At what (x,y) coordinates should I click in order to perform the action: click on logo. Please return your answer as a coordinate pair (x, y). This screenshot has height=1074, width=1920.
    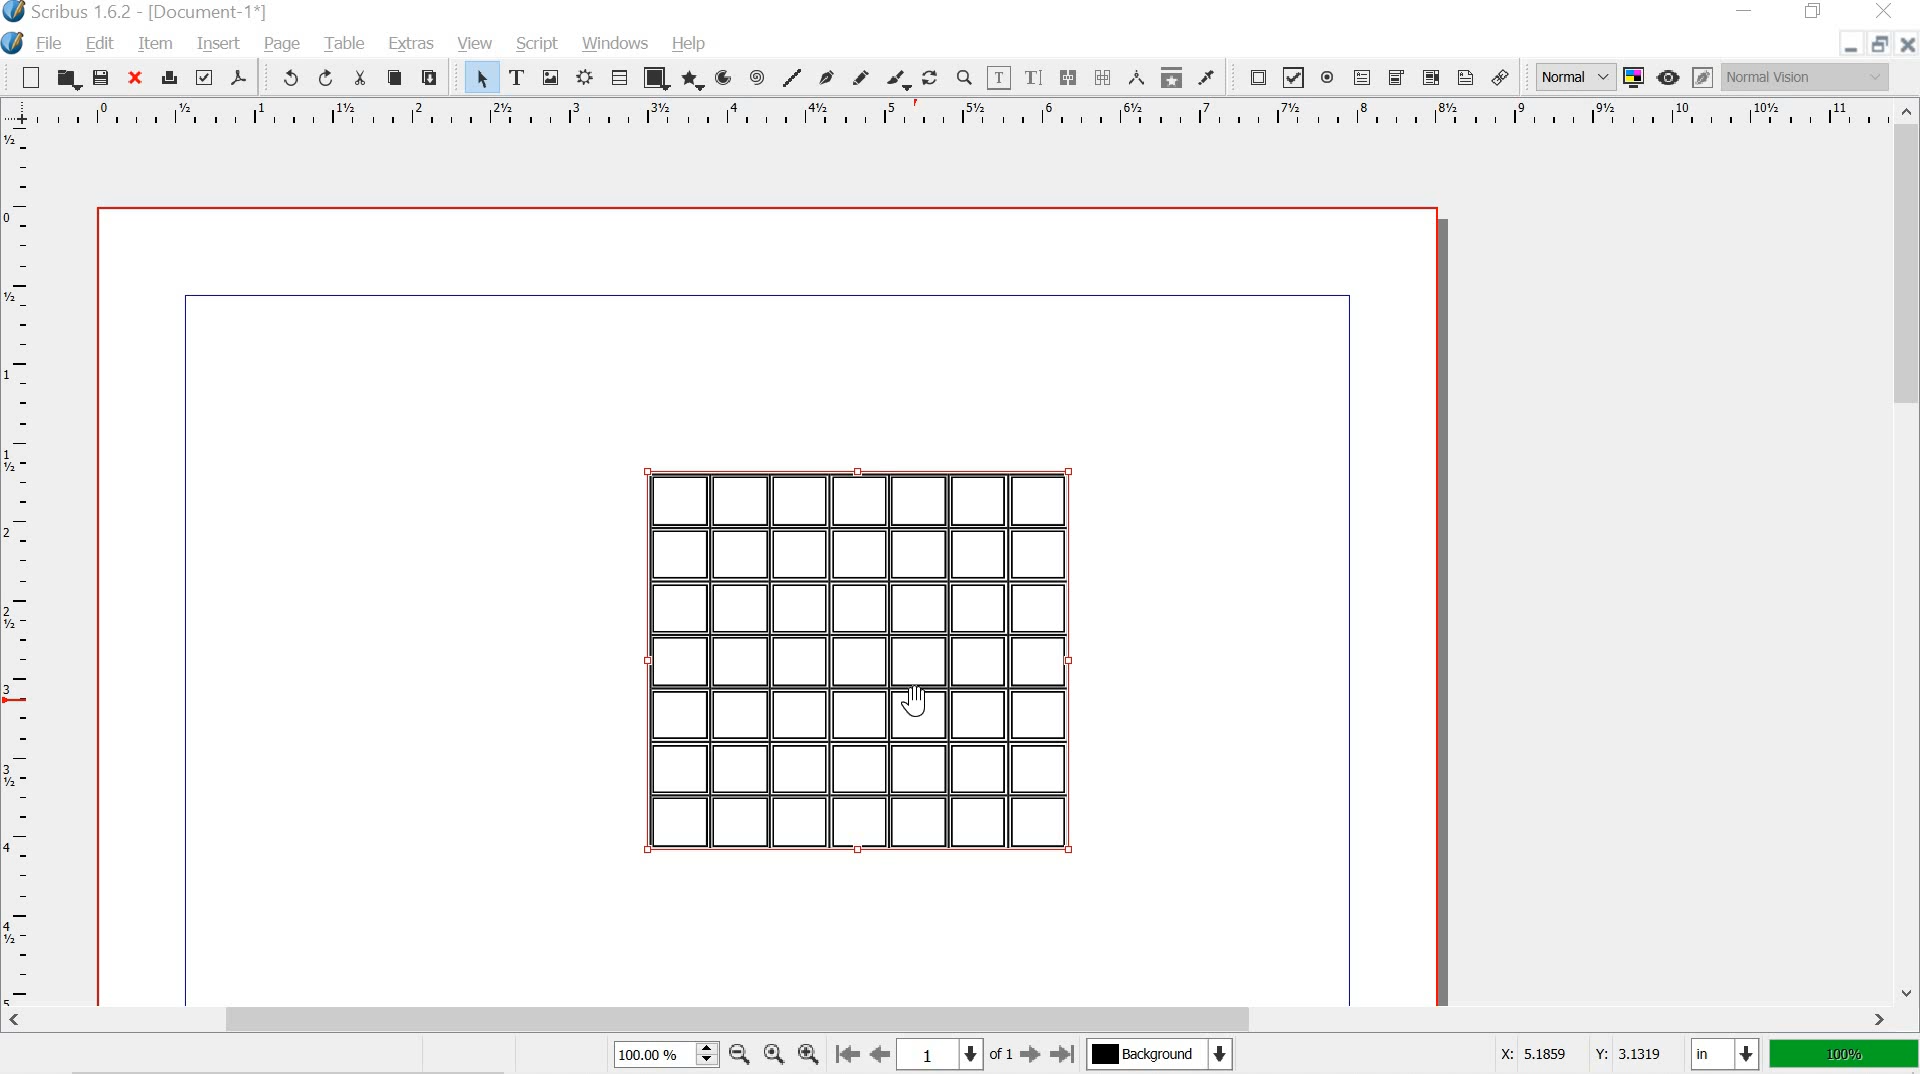
    Looking at the image, I should click on (11, 44).